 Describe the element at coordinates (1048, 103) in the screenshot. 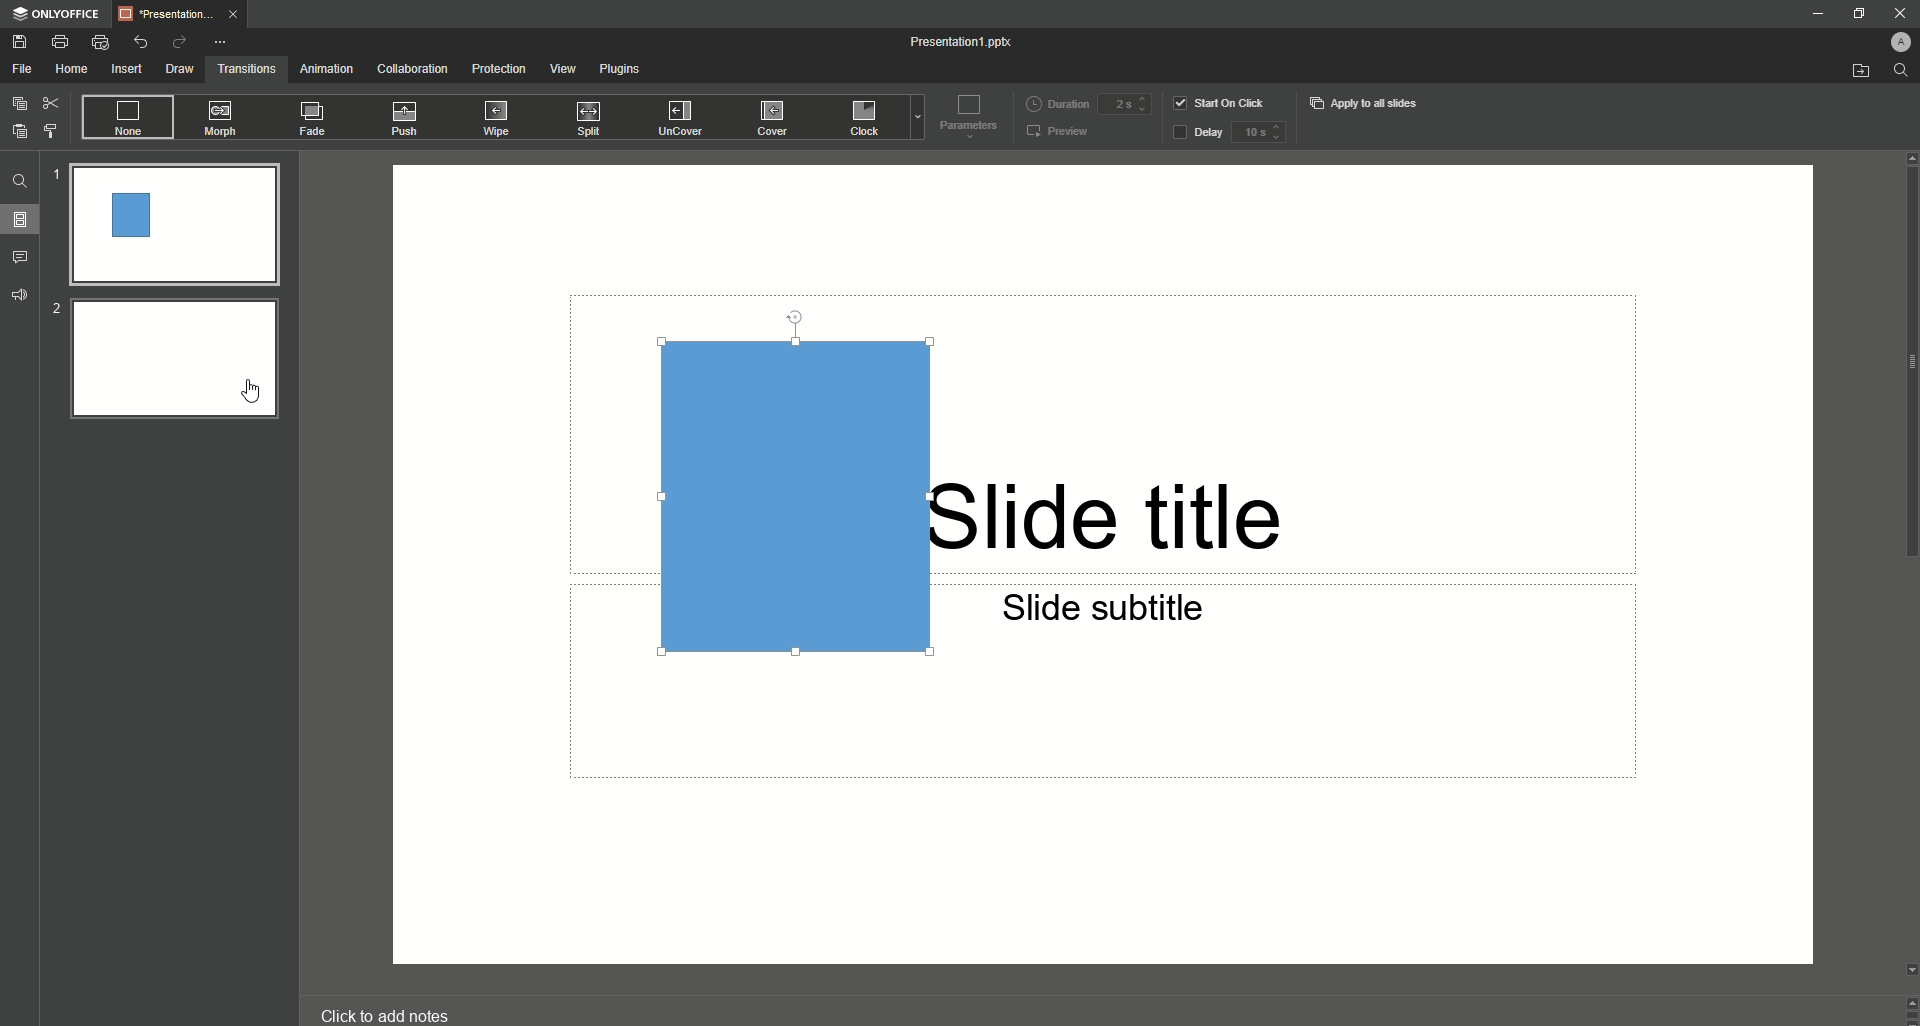

I see `Duration` at that location.